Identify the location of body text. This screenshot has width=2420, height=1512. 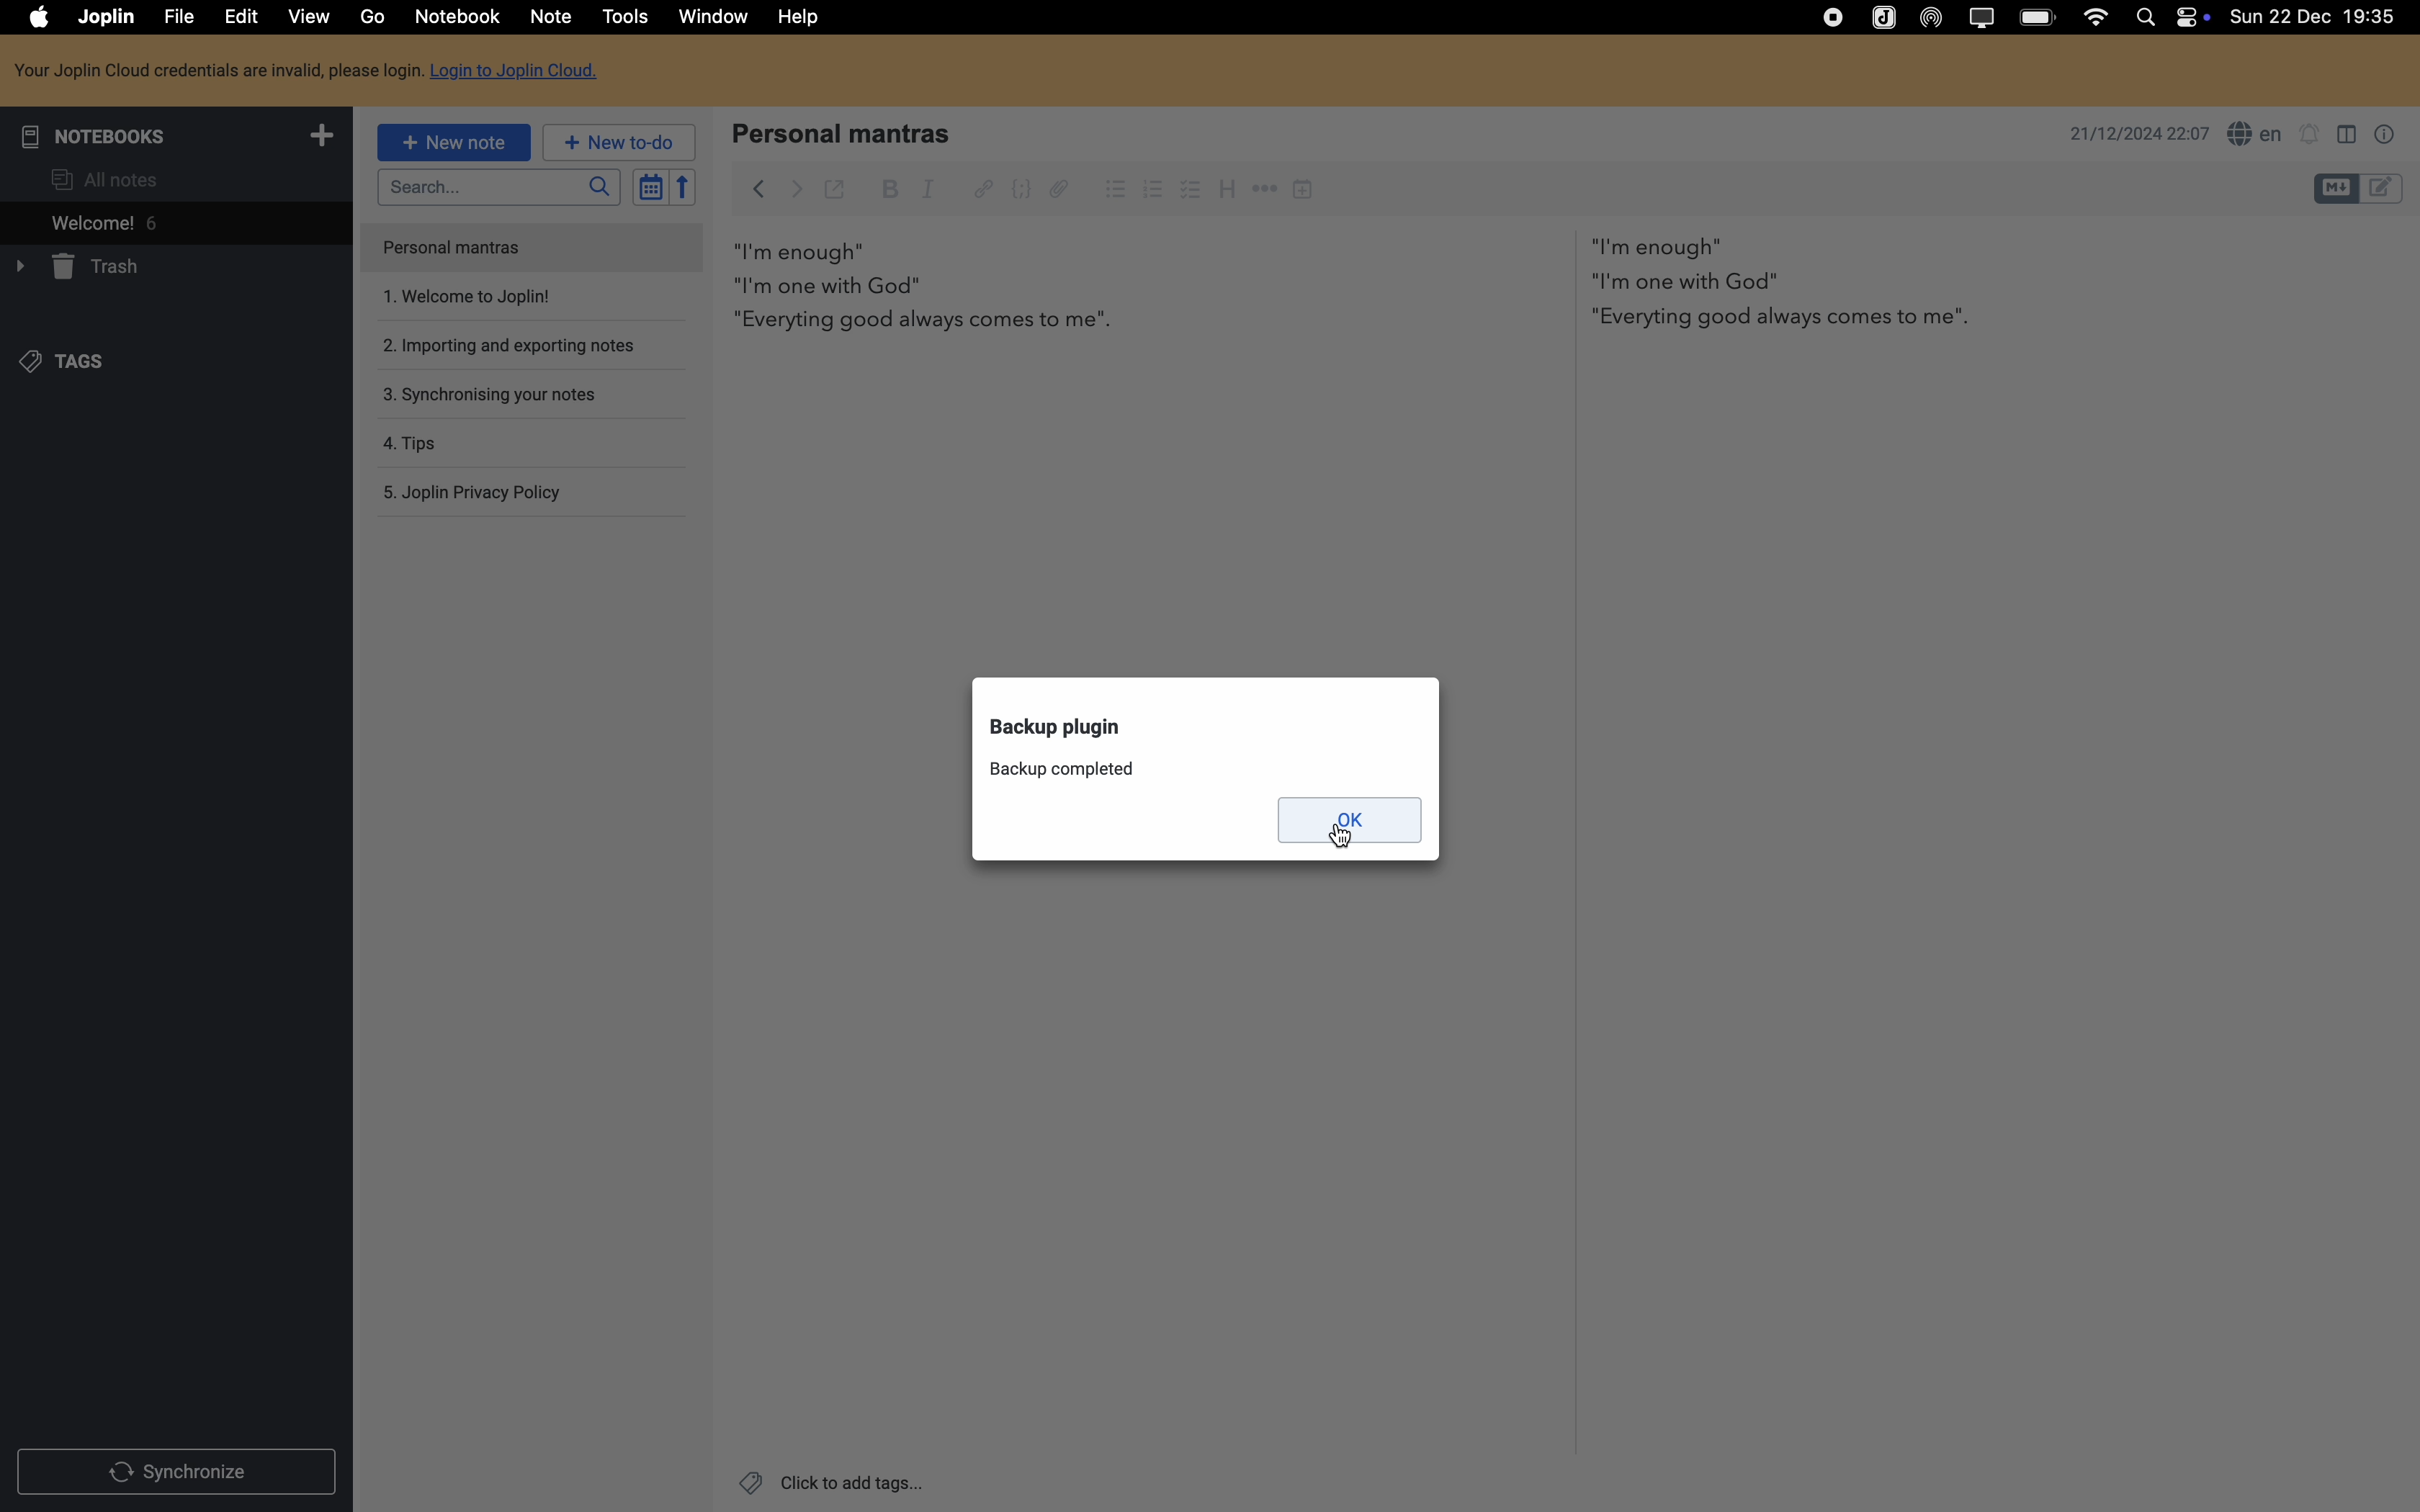
(1355, 281).